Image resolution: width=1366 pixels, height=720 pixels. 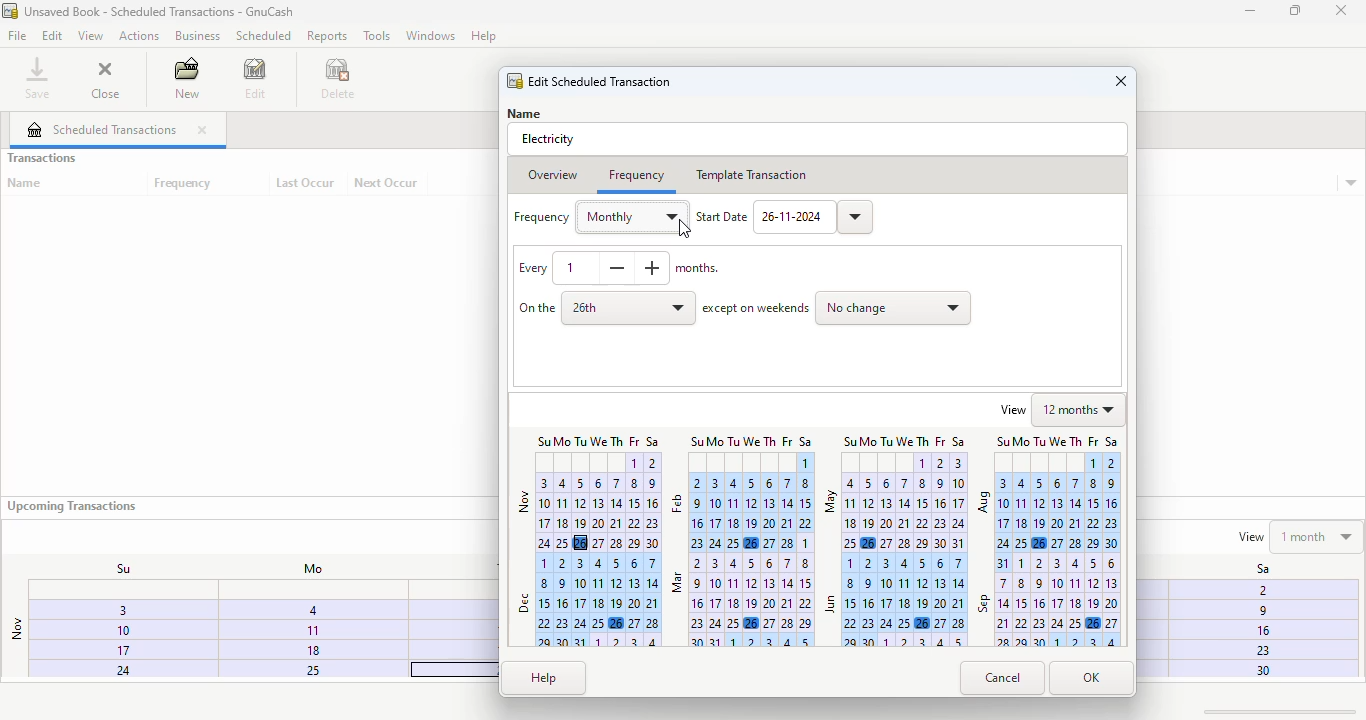 I want to click on scroll, so click(x=1281, y=711).